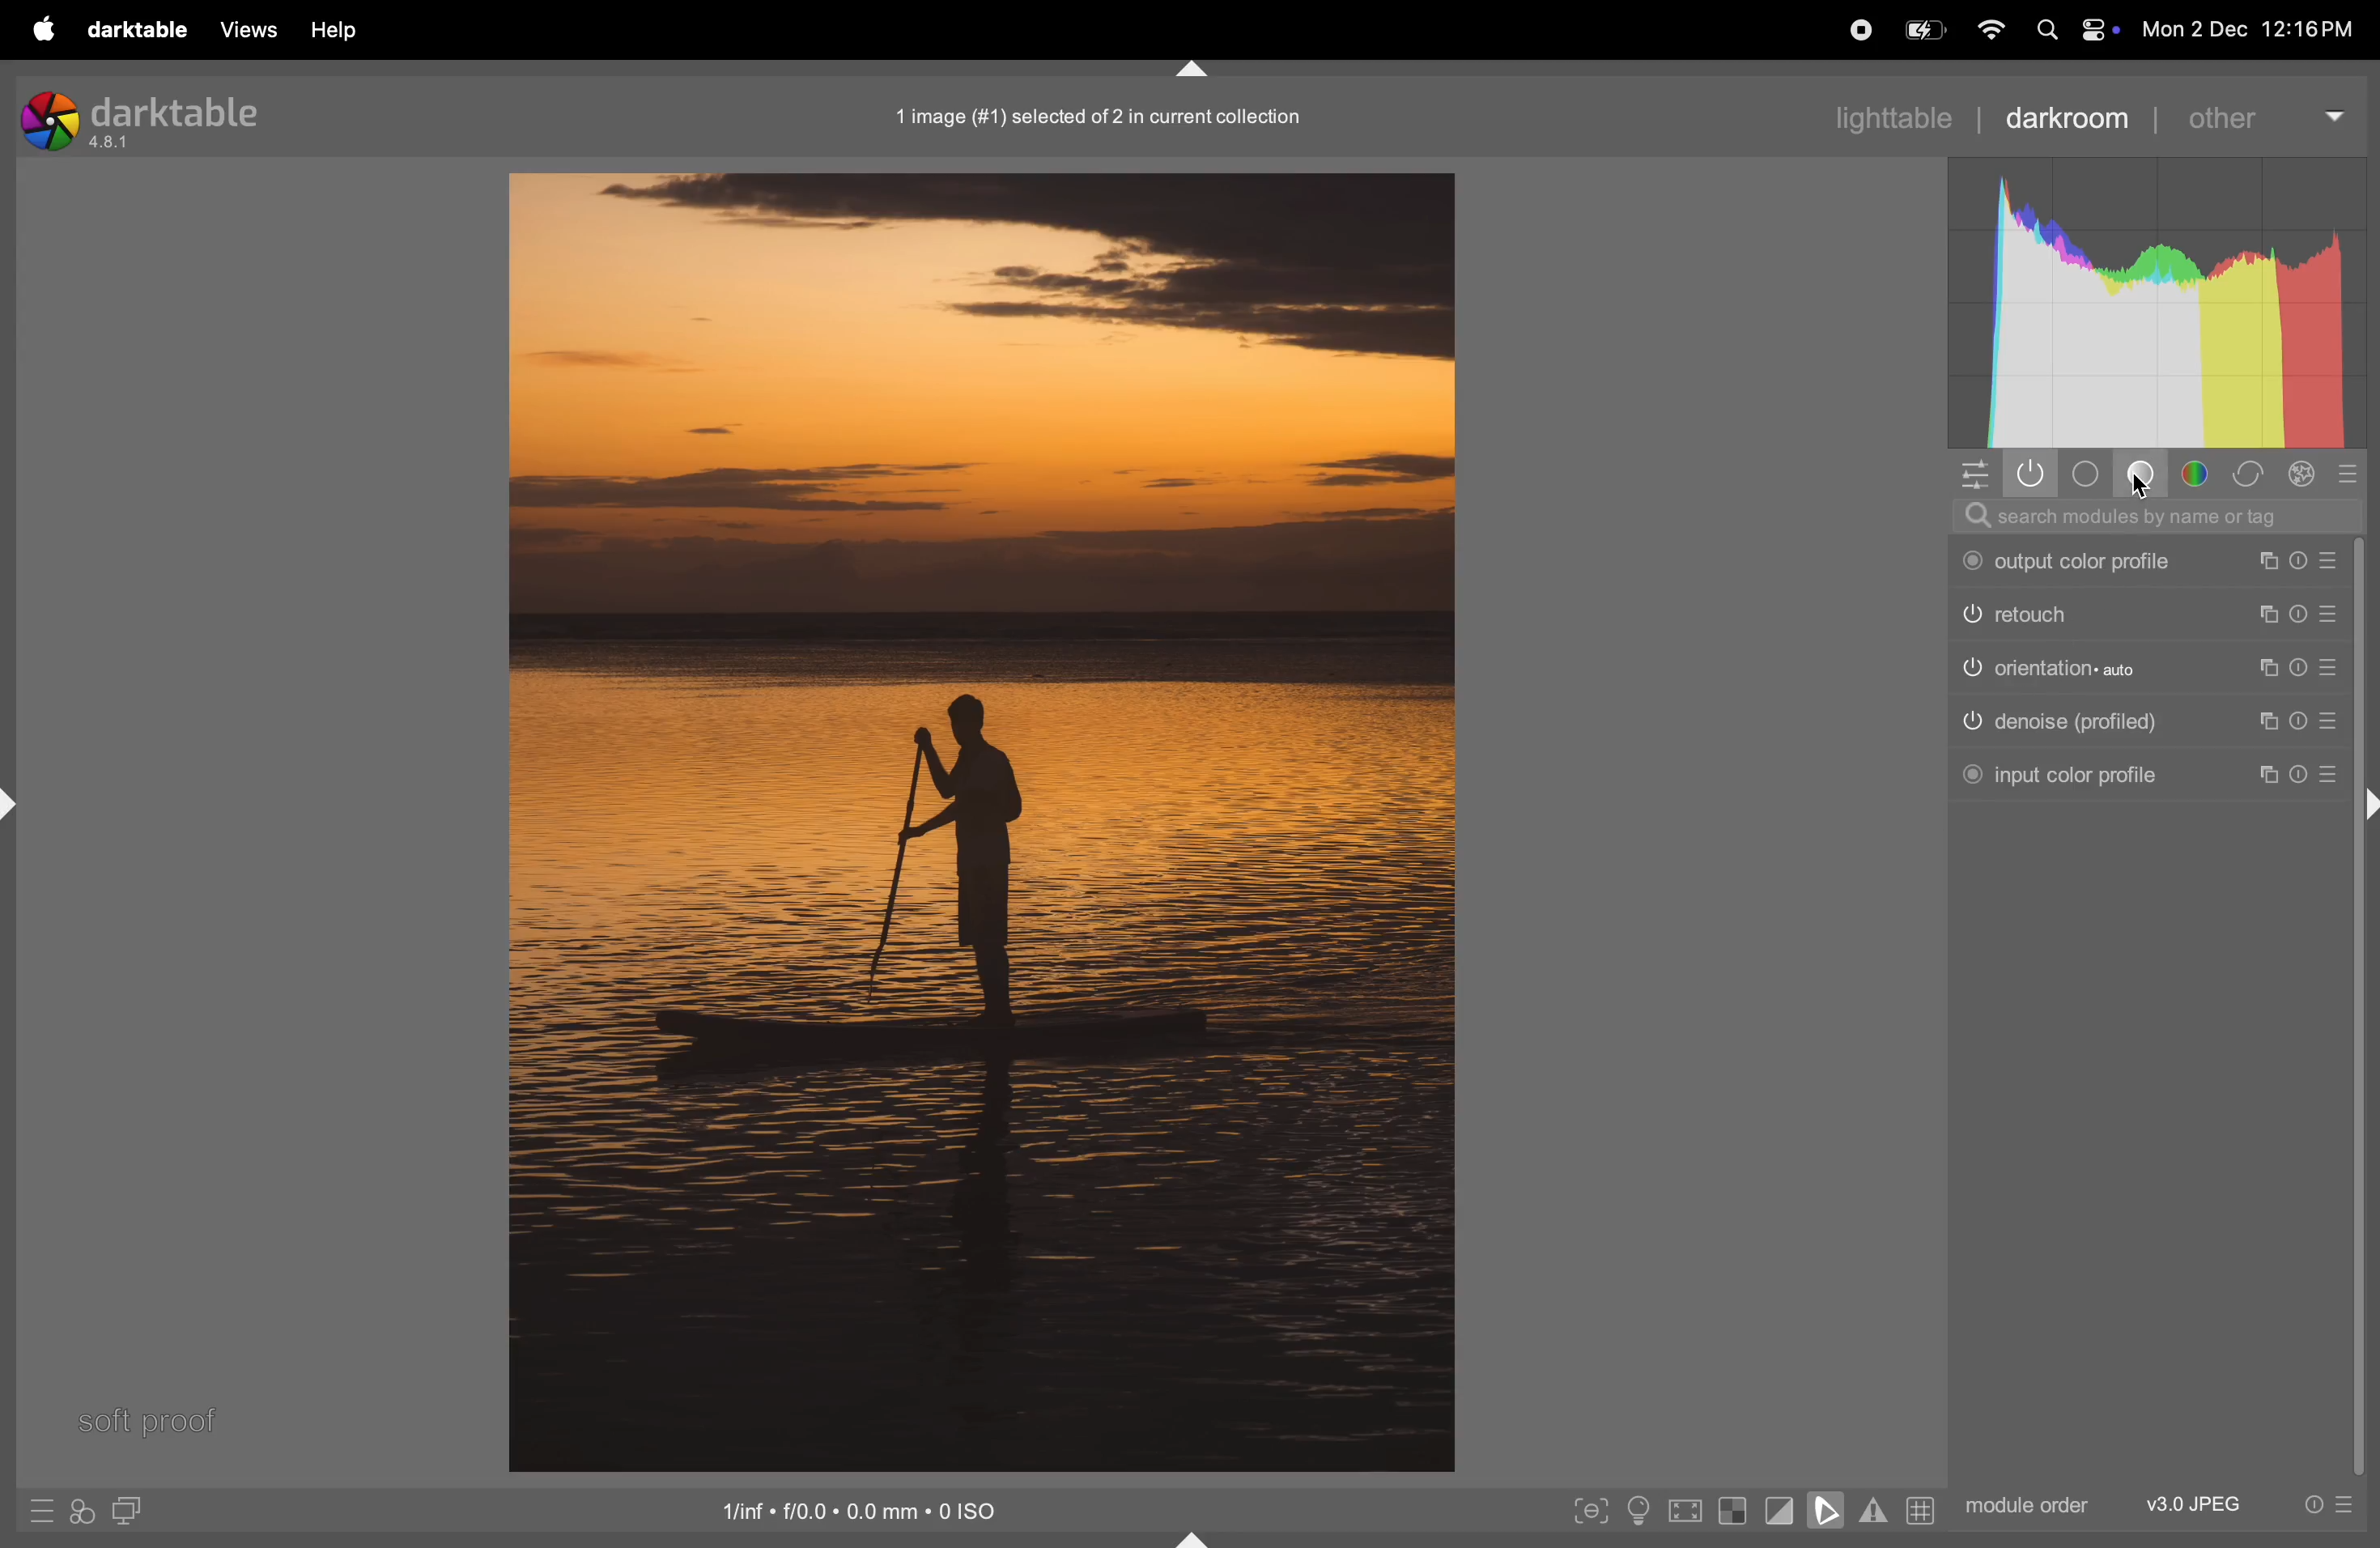 Image resolution: width=2380 pixels, height=1548 pixels. What do you see at coordinates (1918, 1509) in the screenshot?
I see `grid` at bounding box center [1918, 1509].